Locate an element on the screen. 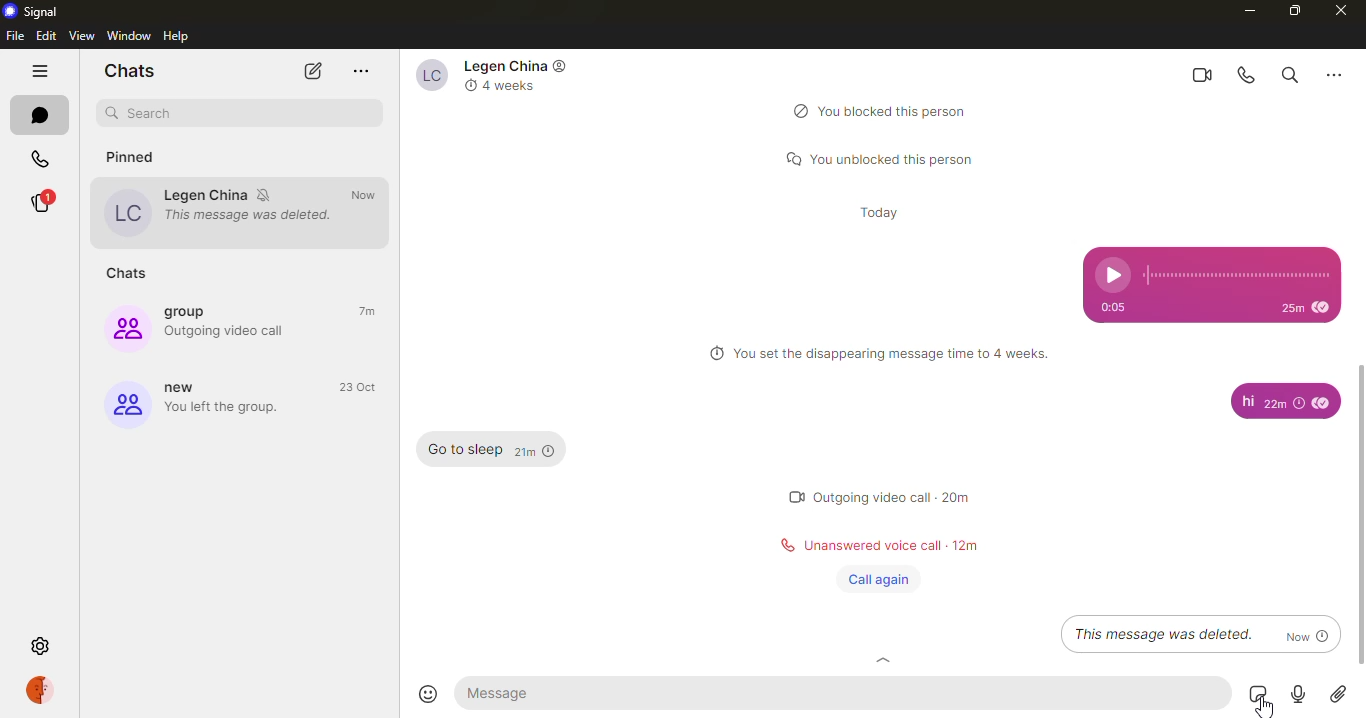 The height and width of the screenshot is (718, 1366). video call logo is located at coordinates (794, 496).